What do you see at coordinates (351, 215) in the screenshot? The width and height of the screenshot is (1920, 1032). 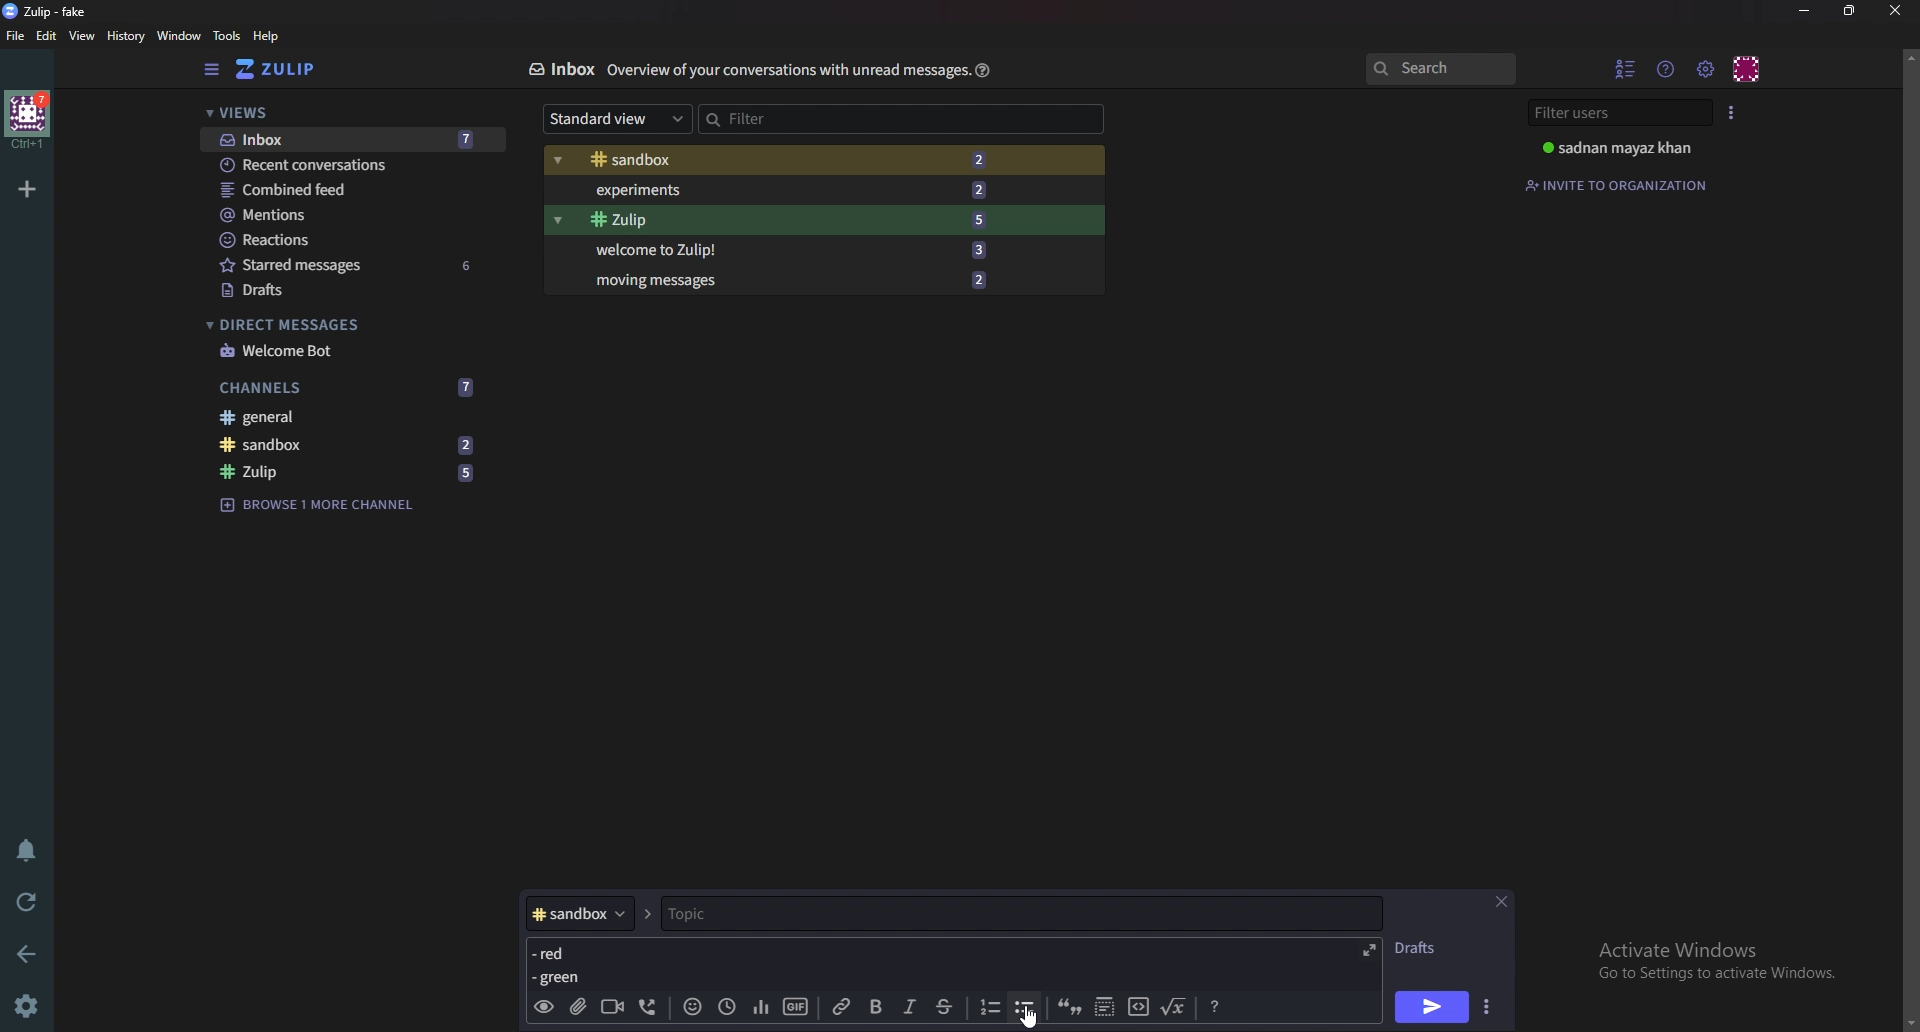 I see `Mentions` at bounding box center [351, 215].